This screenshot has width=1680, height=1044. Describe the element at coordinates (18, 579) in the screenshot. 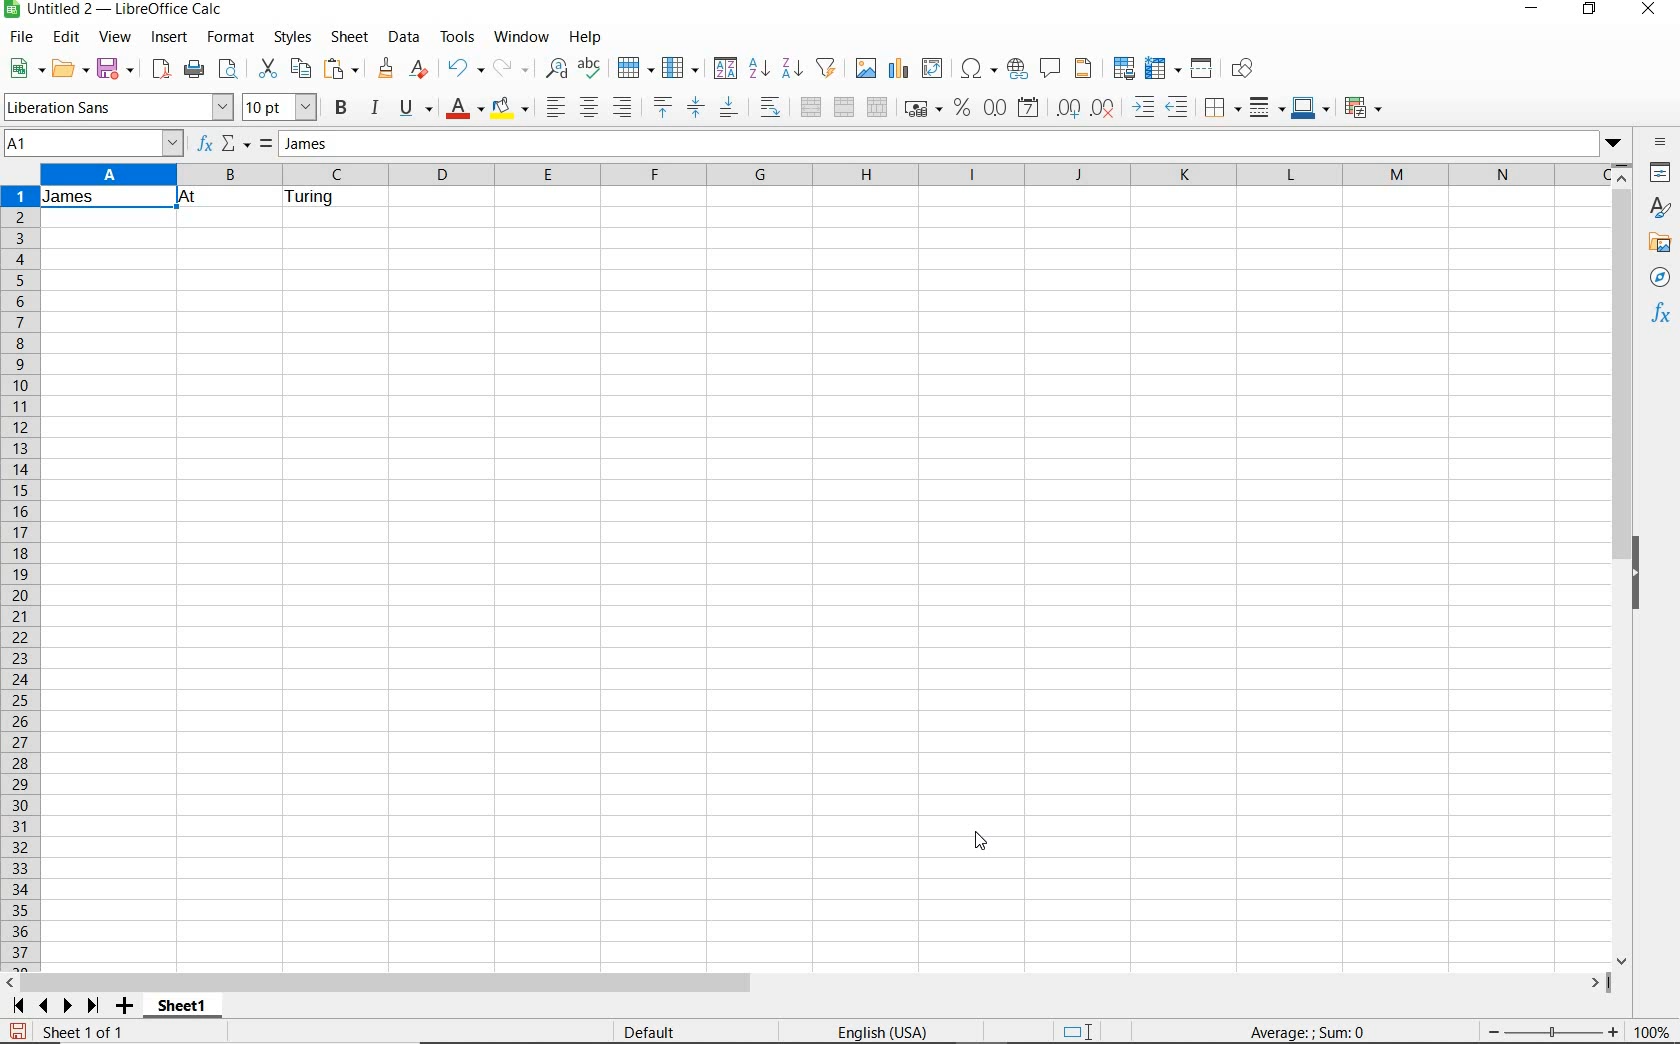

I see `rows` at that location.